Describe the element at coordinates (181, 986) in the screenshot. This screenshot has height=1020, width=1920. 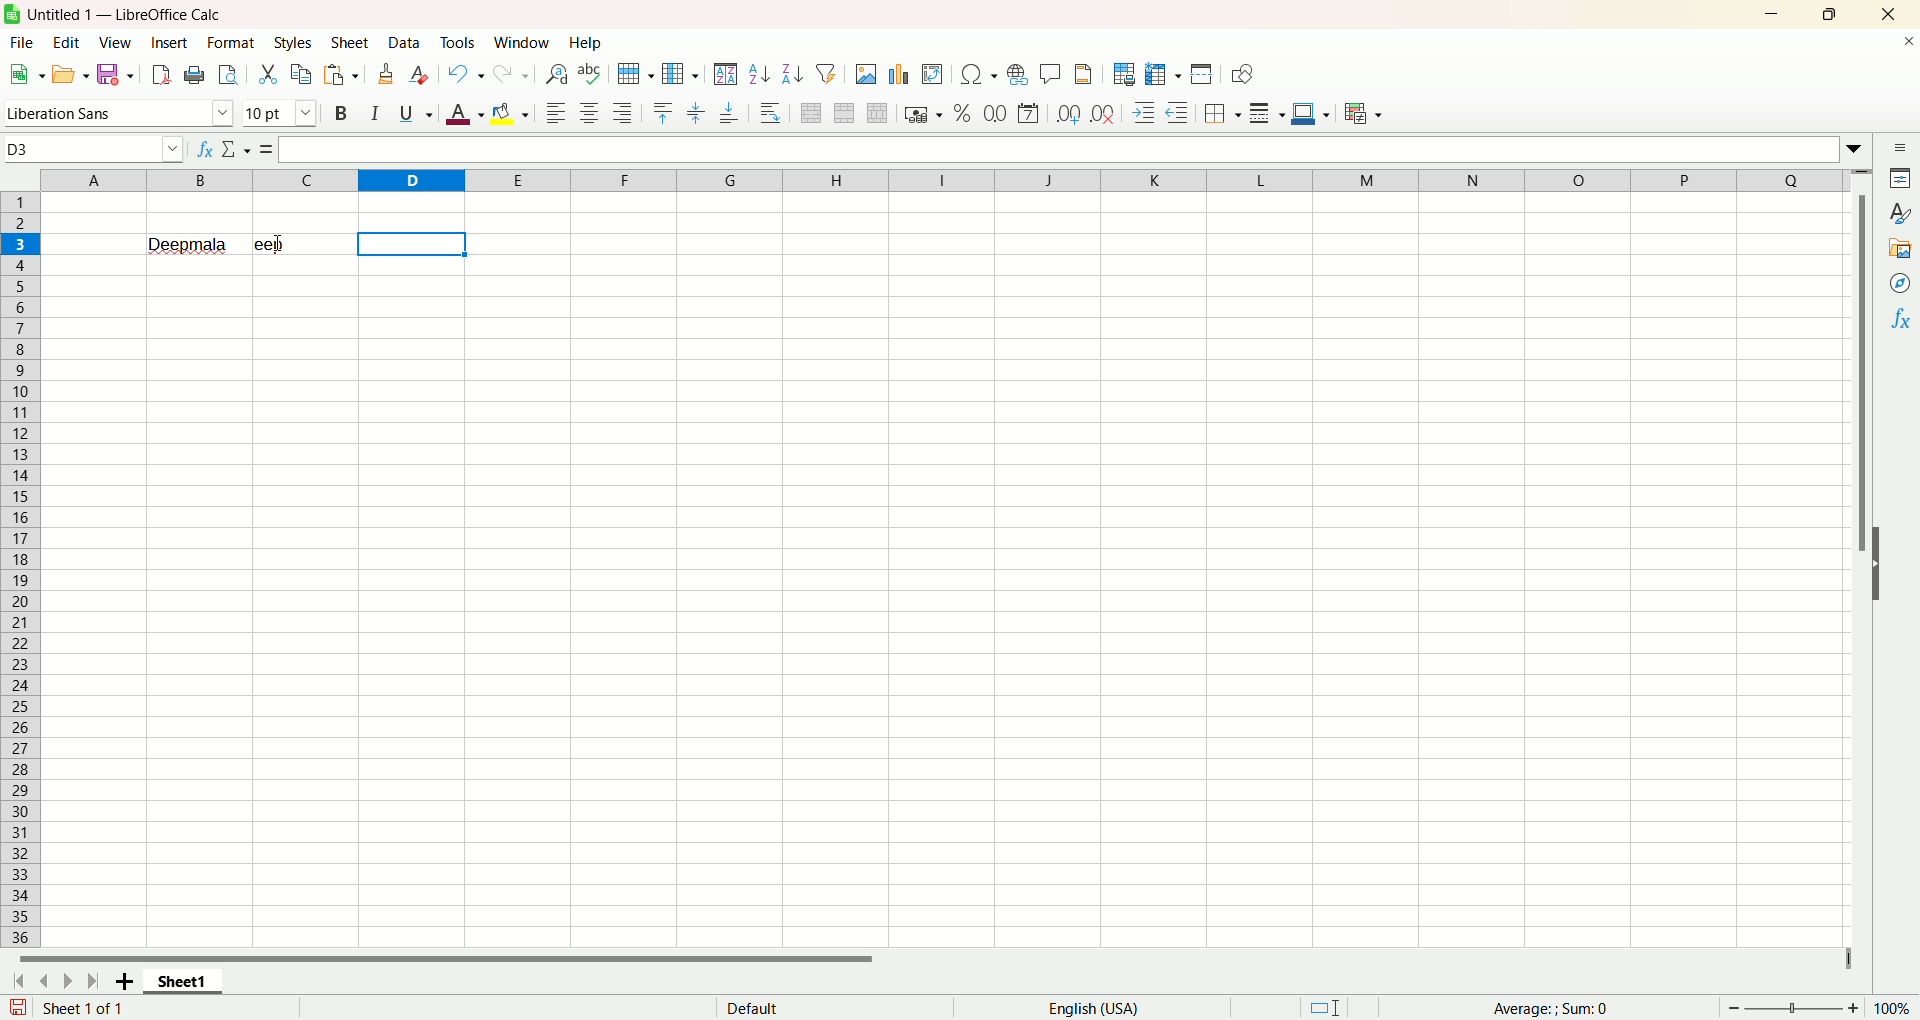
I see `sheet name` at that location.